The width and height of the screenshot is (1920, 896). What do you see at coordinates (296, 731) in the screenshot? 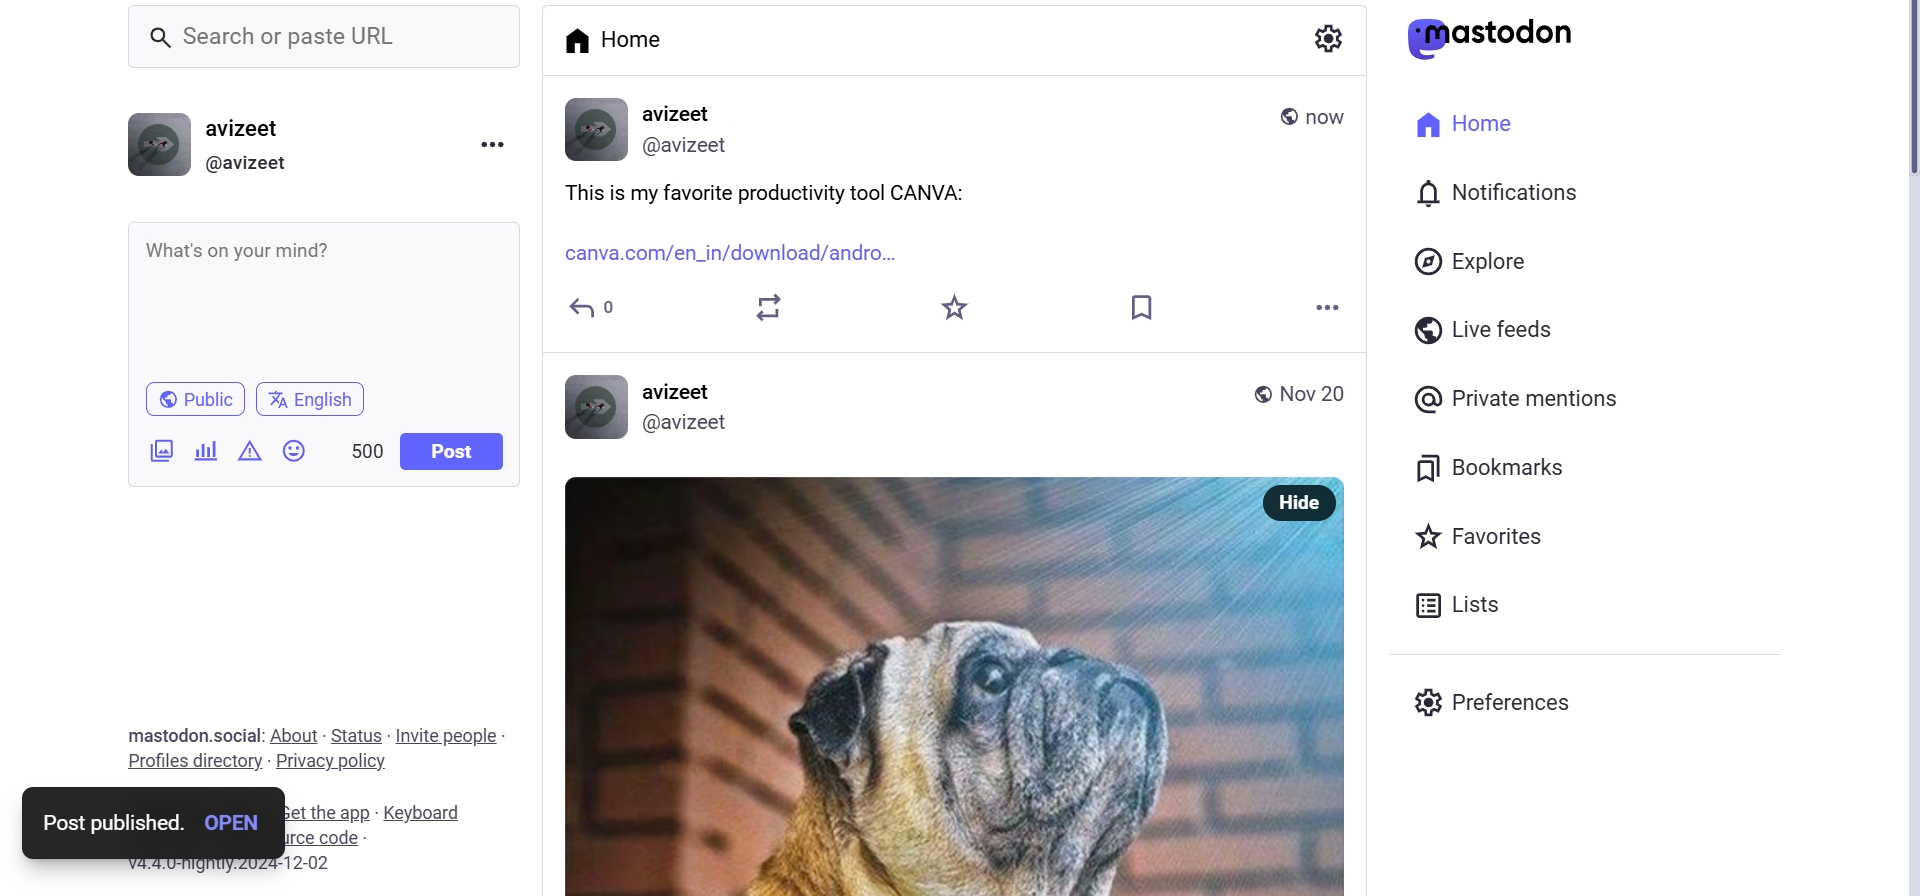
I see `about` at bounding box center [296, 731].